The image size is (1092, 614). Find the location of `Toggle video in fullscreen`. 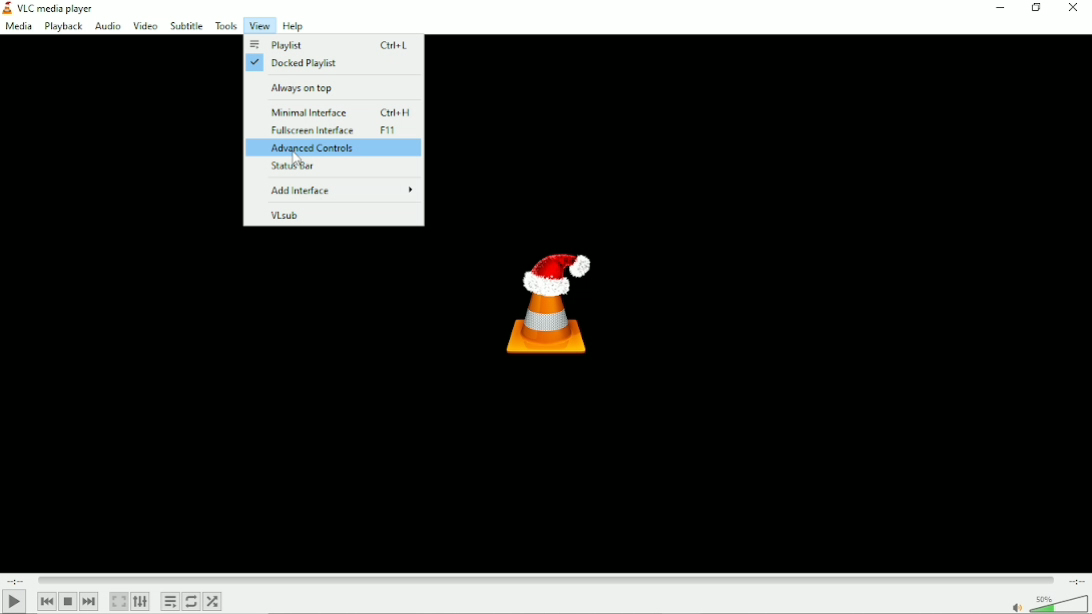

Toggle video in fullscreen is located at coordinates (119, 601).